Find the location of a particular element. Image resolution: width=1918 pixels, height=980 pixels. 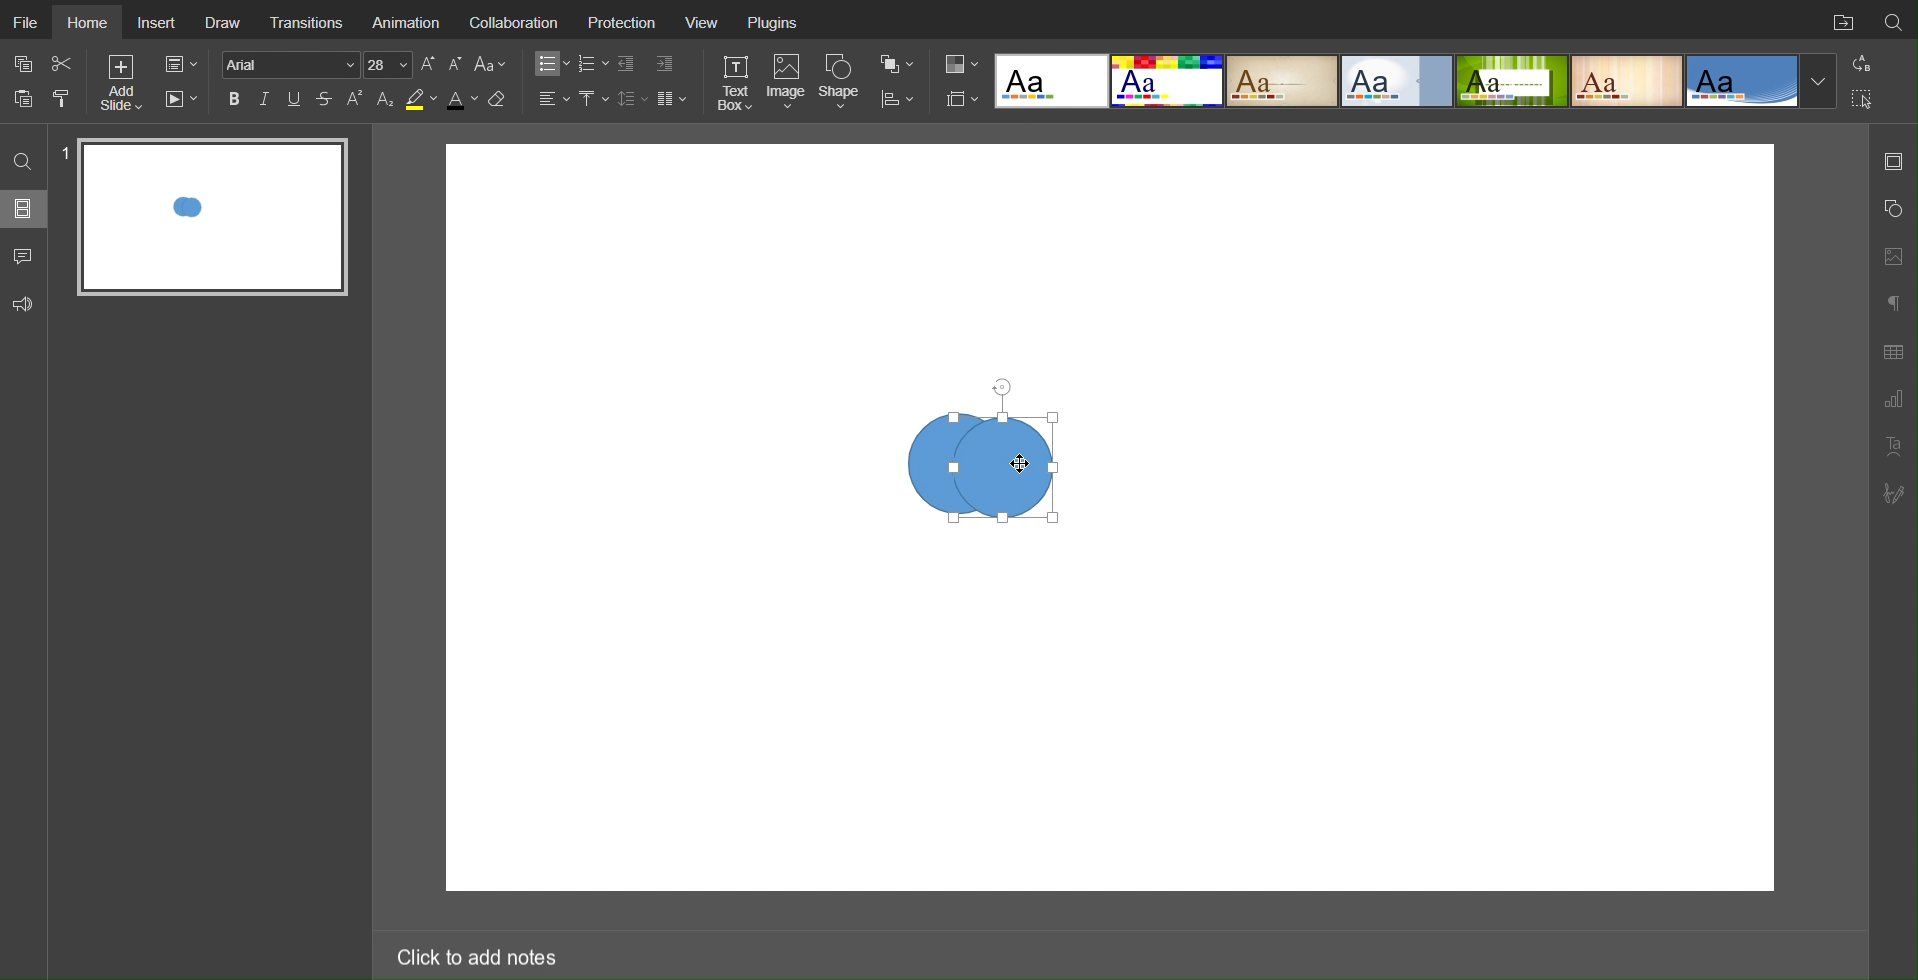

Font Size is located at coordinates (441, 64).